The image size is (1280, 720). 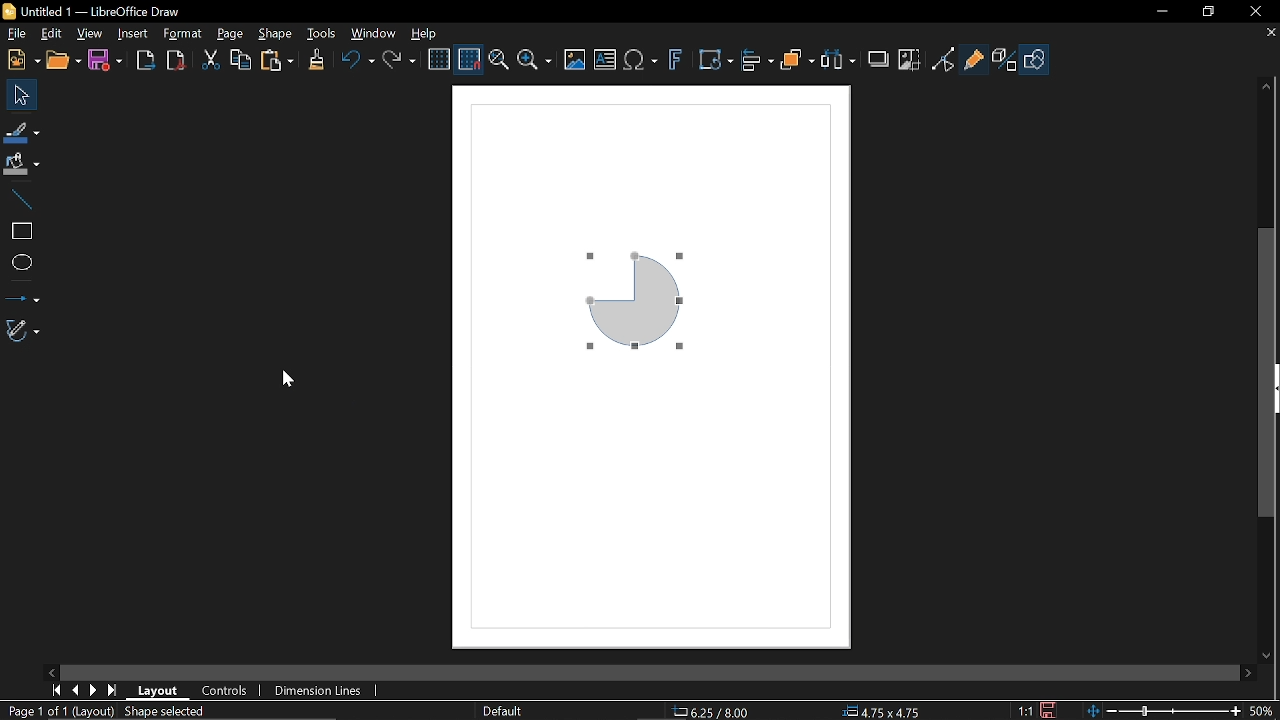 What do you see at coordinates (498, 61) in the screenshot?
I see `pan and zoom` at bounding box center [498, 61].